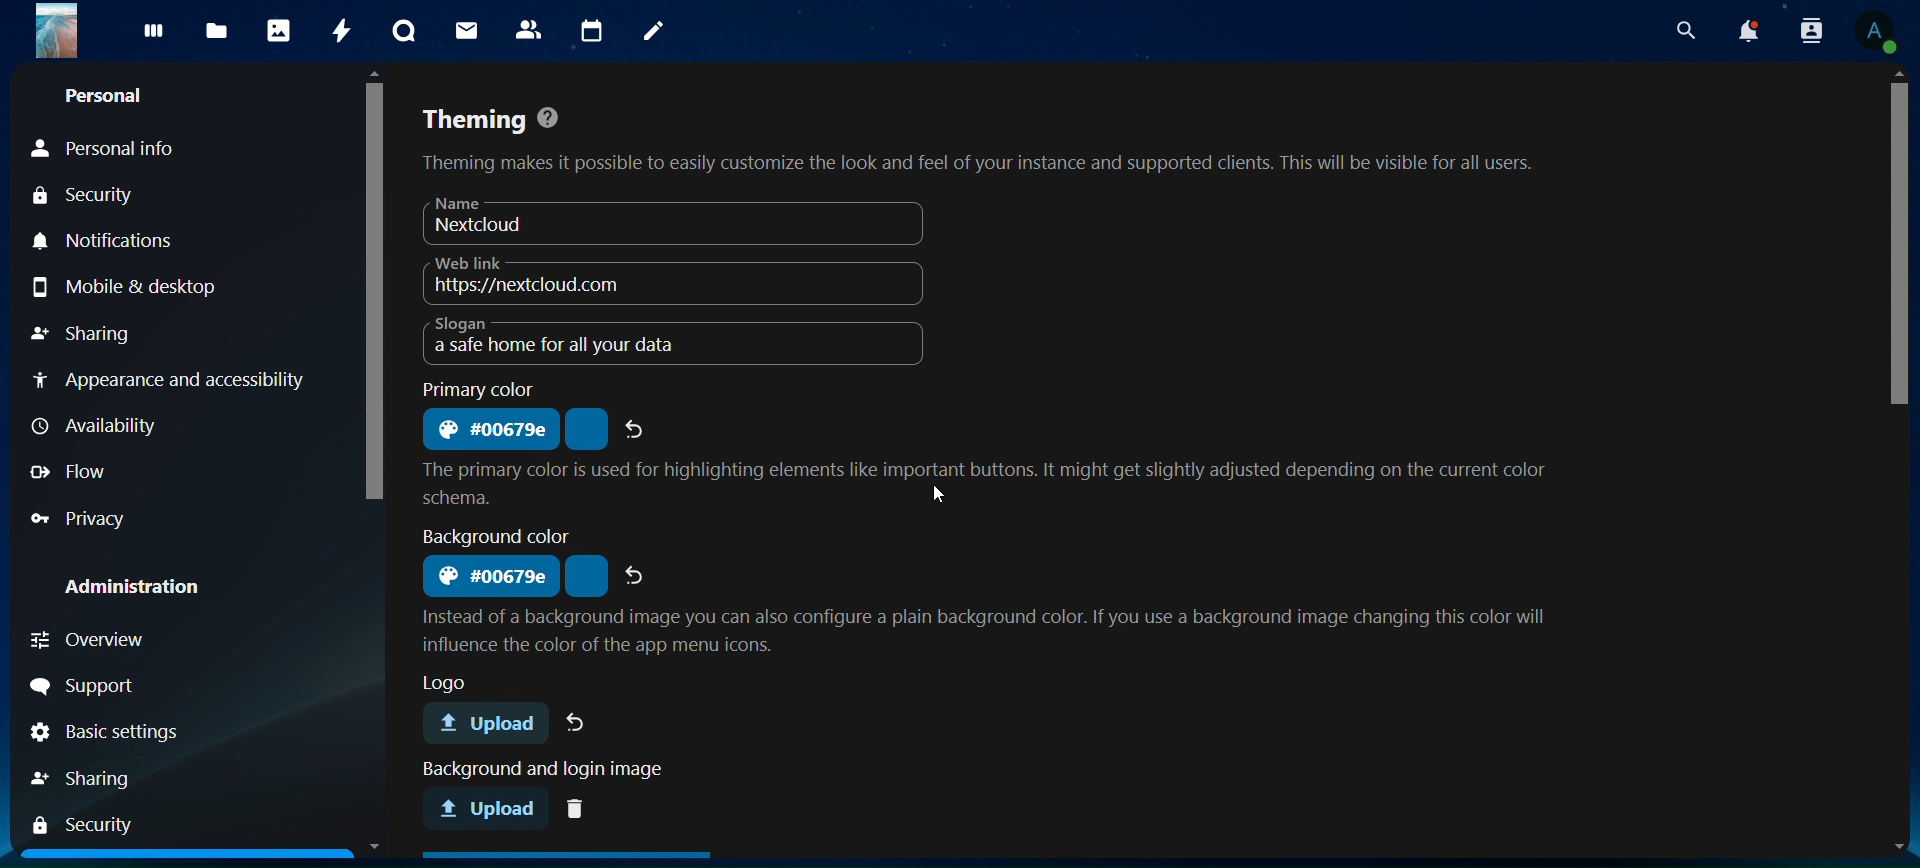 This screenshot has width=1920, height=868. Describe the element at coordinates (98, 777) in the screenshot. I see `sharing` at that location.